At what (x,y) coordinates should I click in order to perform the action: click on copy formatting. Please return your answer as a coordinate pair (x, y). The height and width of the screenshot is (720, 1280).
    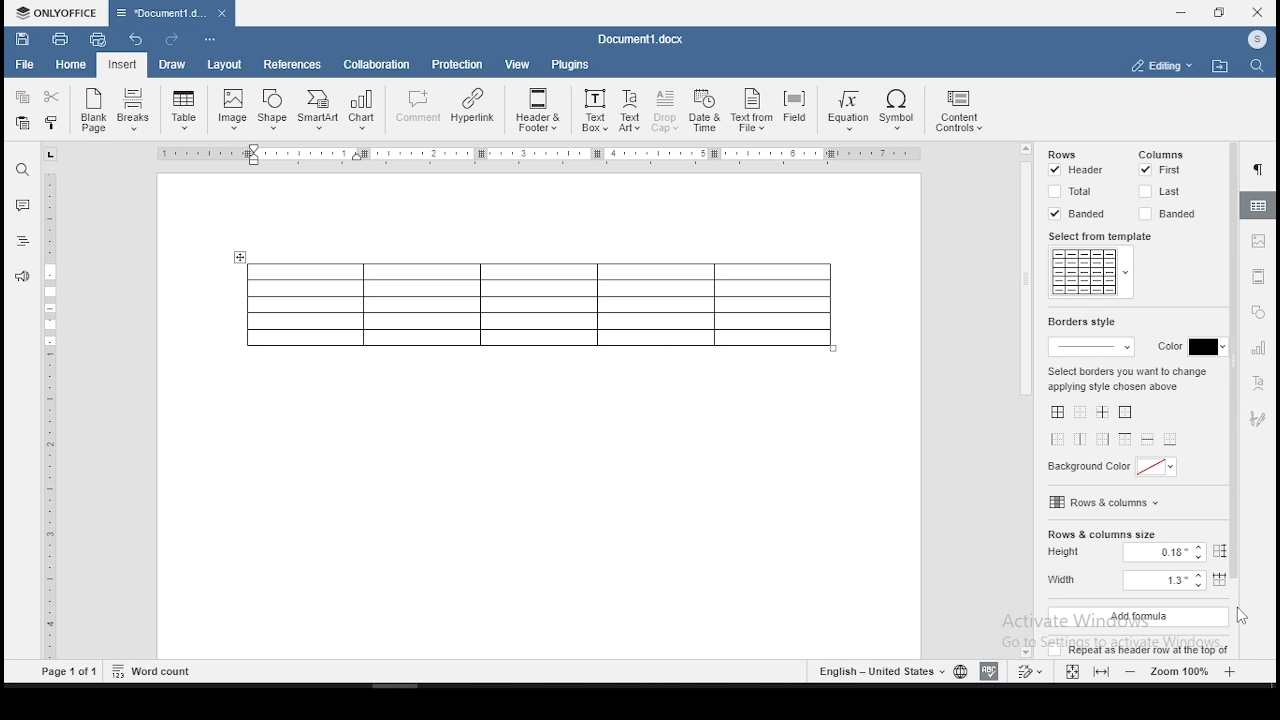
    Looking at the image, I should click on (54, 122).